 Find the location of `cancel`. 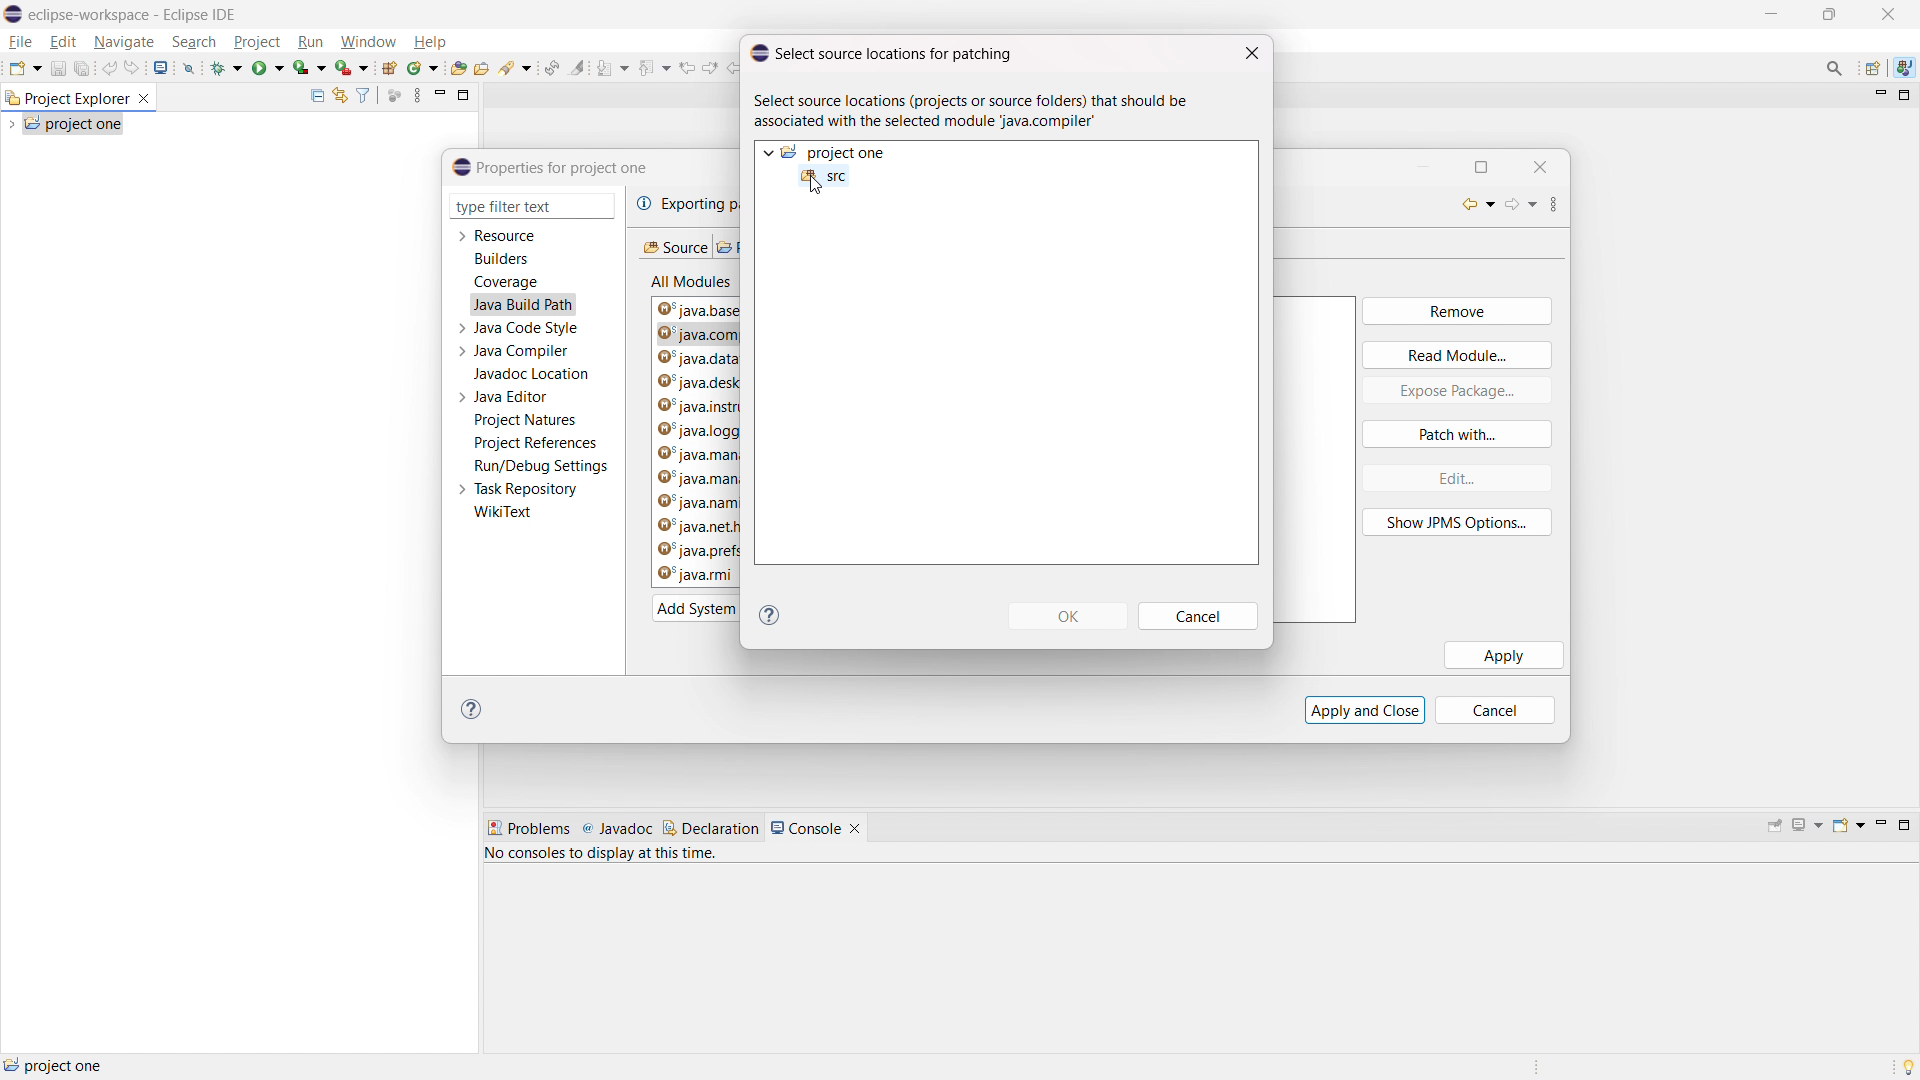

cancel is located at coordinates (1200, 617).